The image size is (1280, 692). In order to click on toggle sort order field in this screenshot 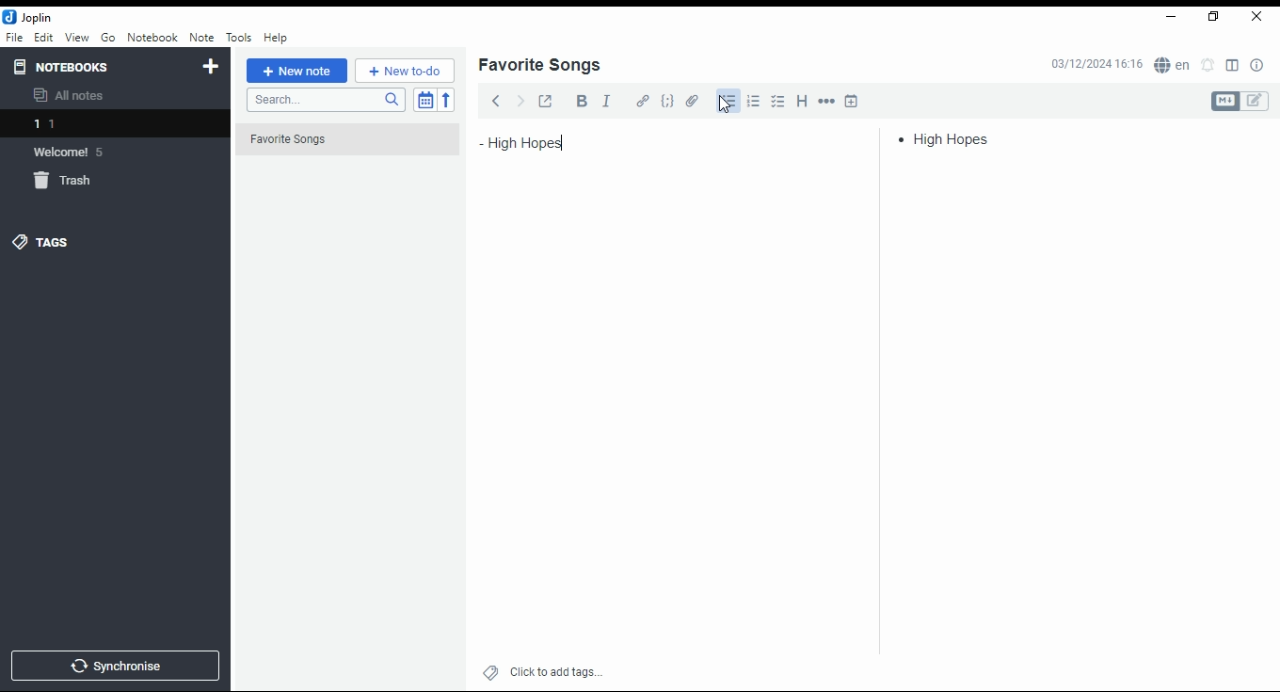, I will do `click(425, 100)`.